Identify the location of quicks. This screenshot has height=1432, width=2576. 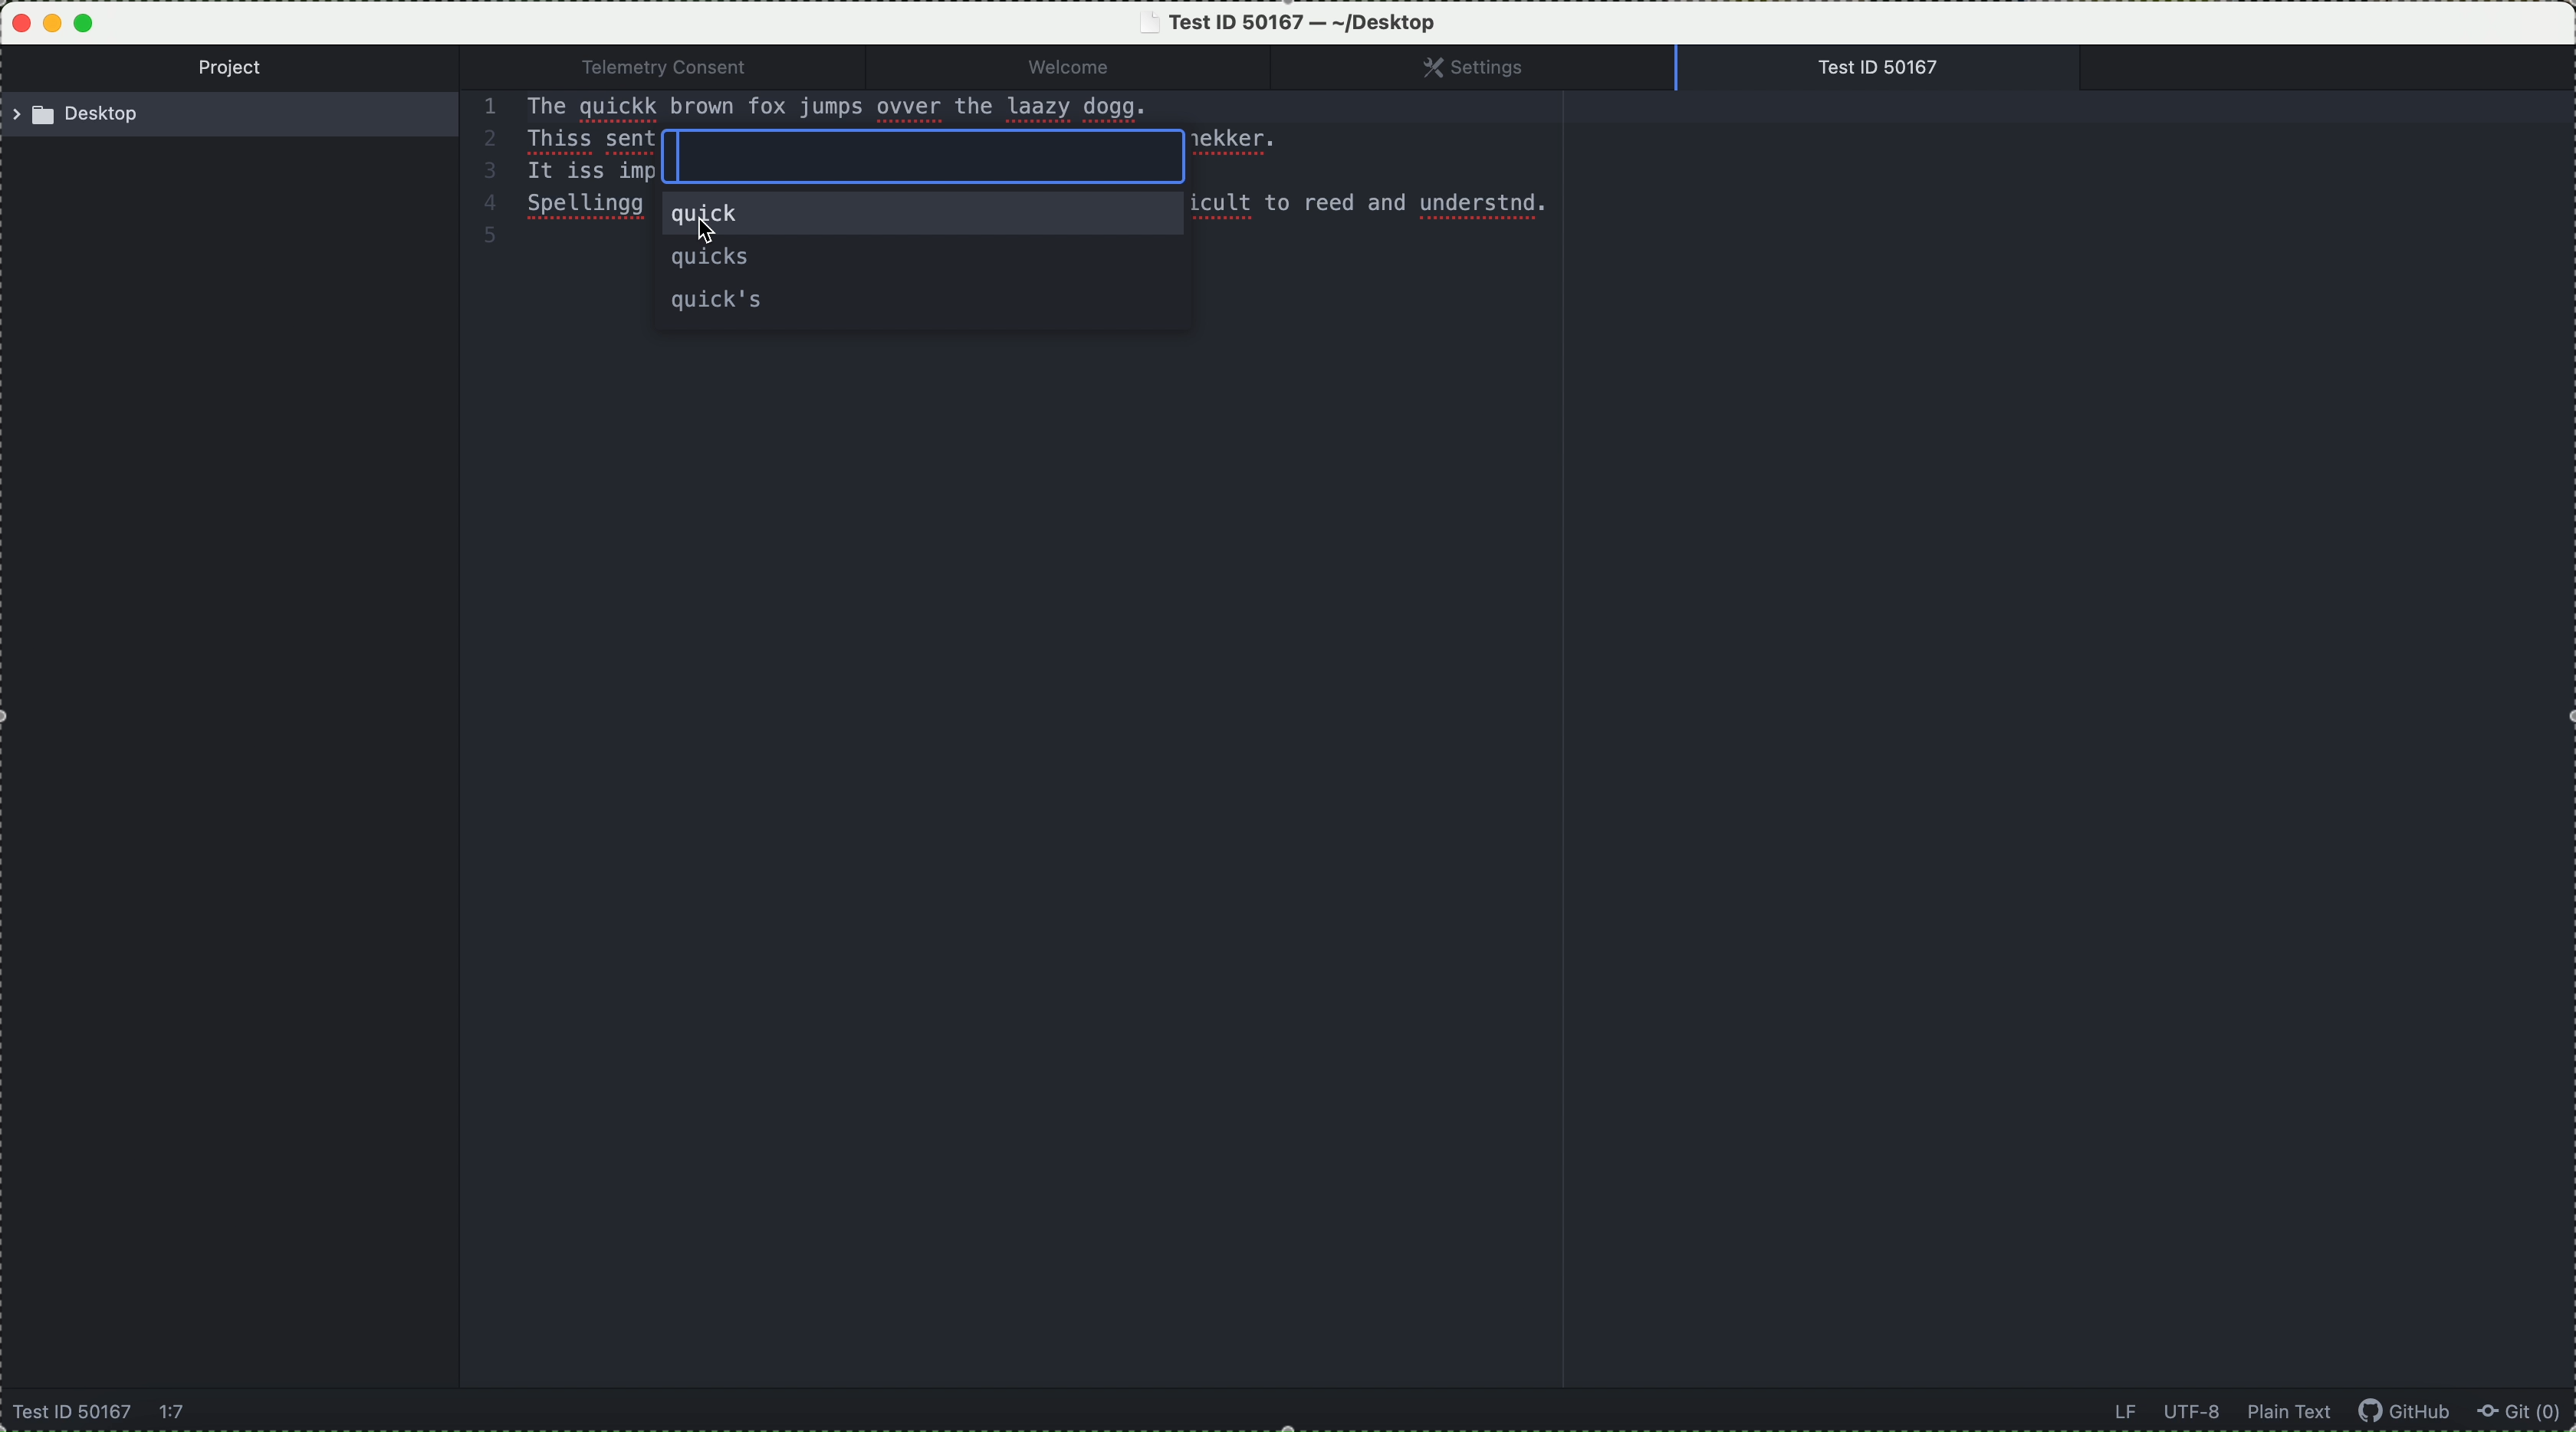
(715, 260).